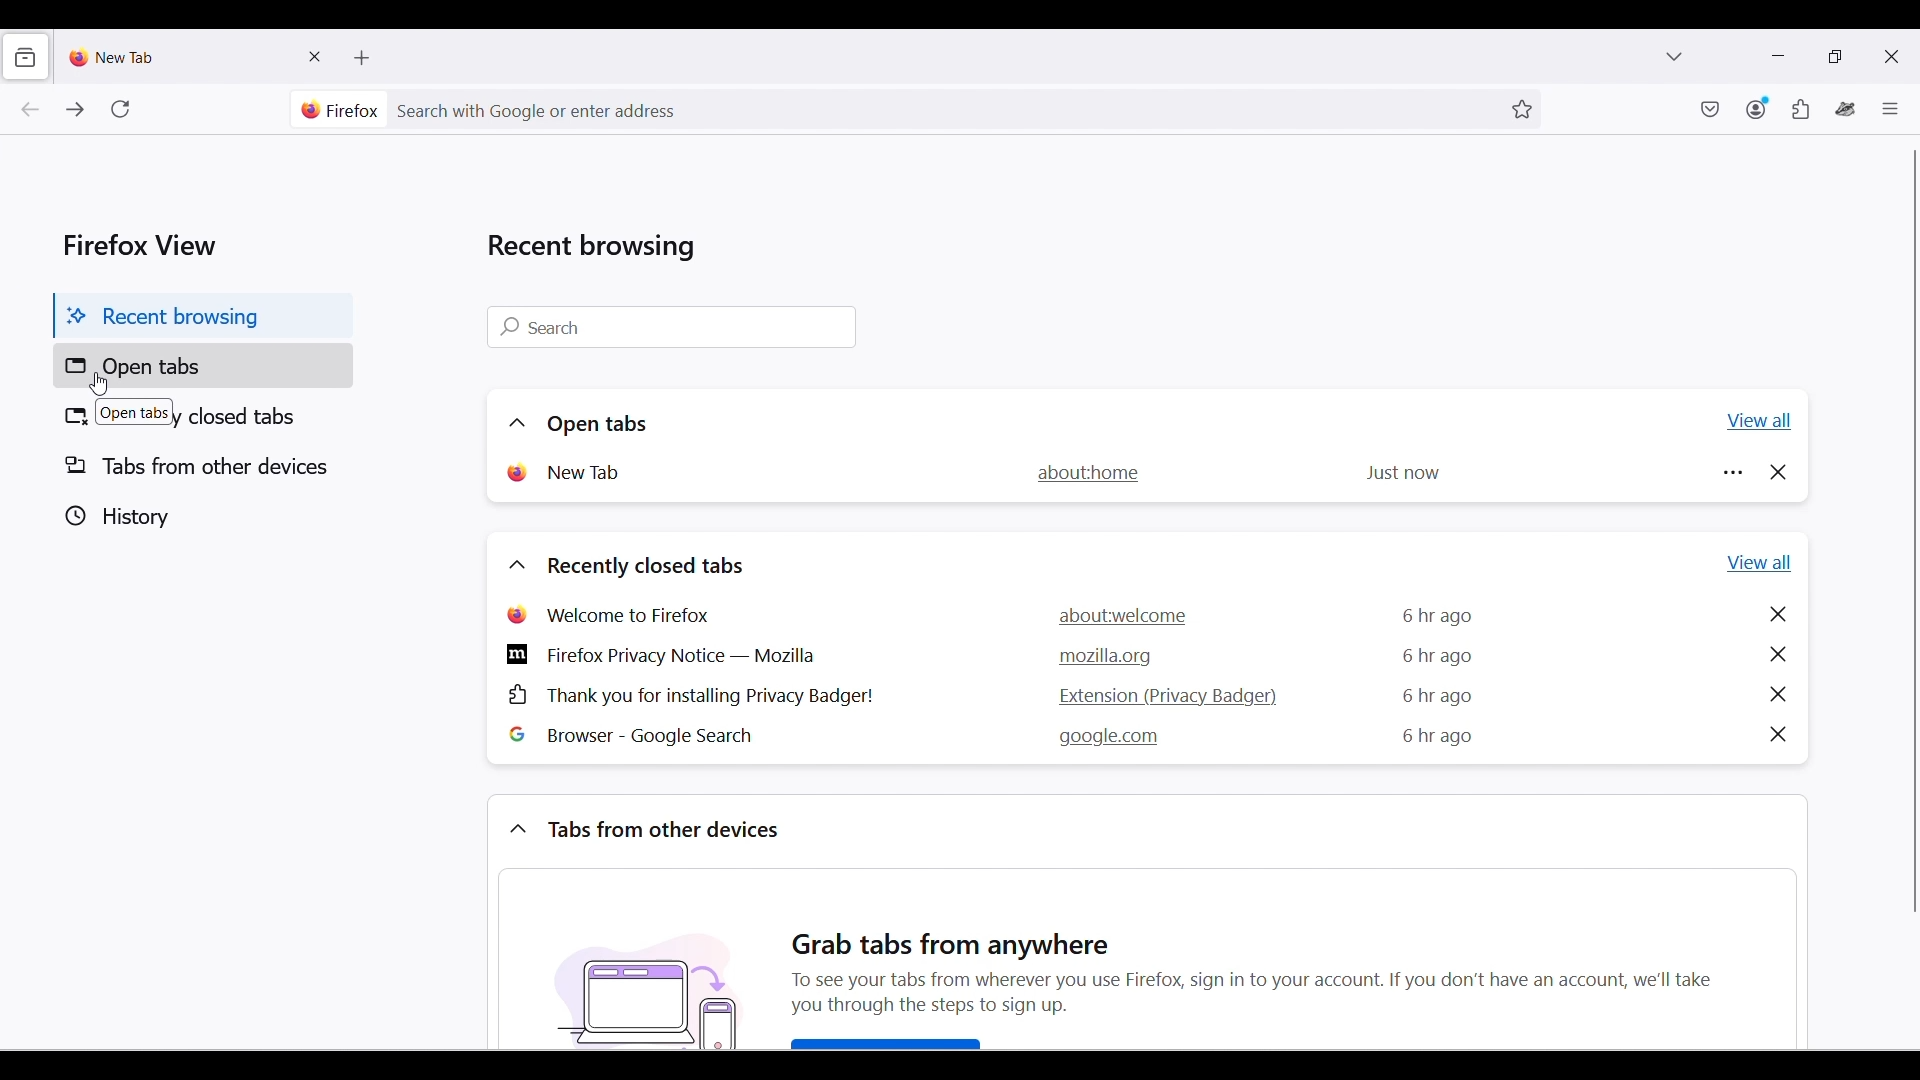 This screenshot has width=1920, height=1080. Describe the element at coordinates (142, 244) in the screenshot. I see `List title - Firefox View` at that location.